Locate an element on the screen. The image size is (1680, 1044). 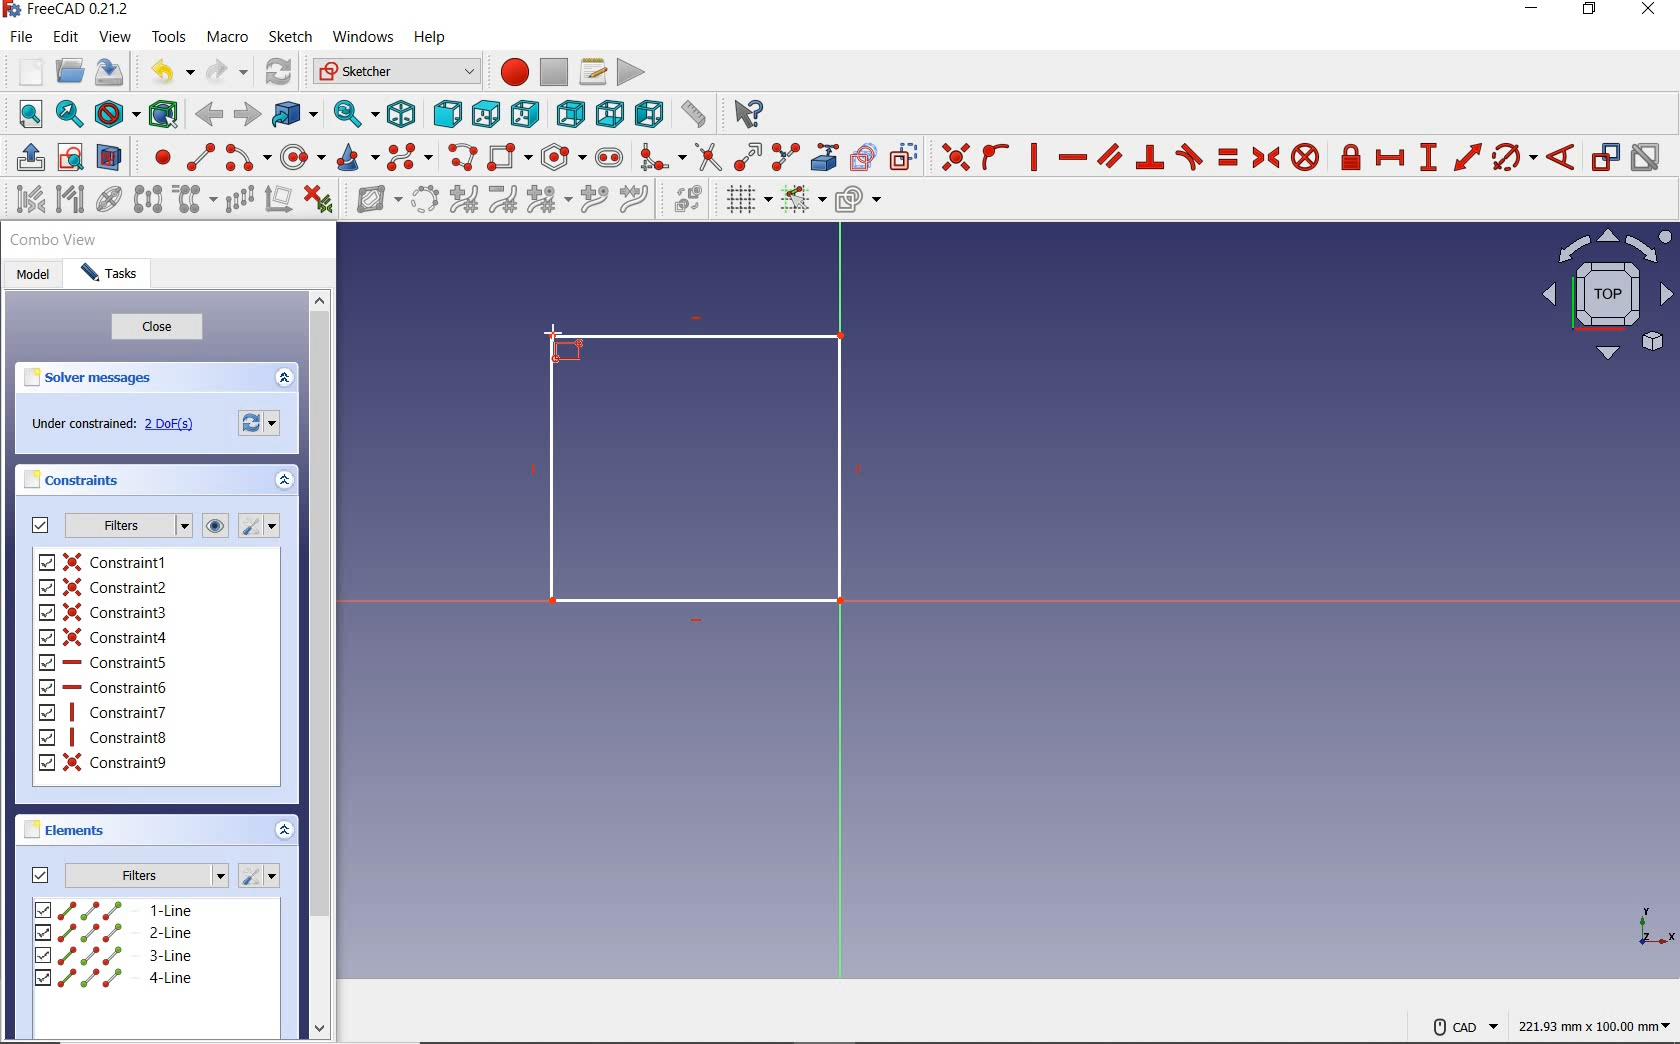
select associated constraints is located at coordinates (23, 199).